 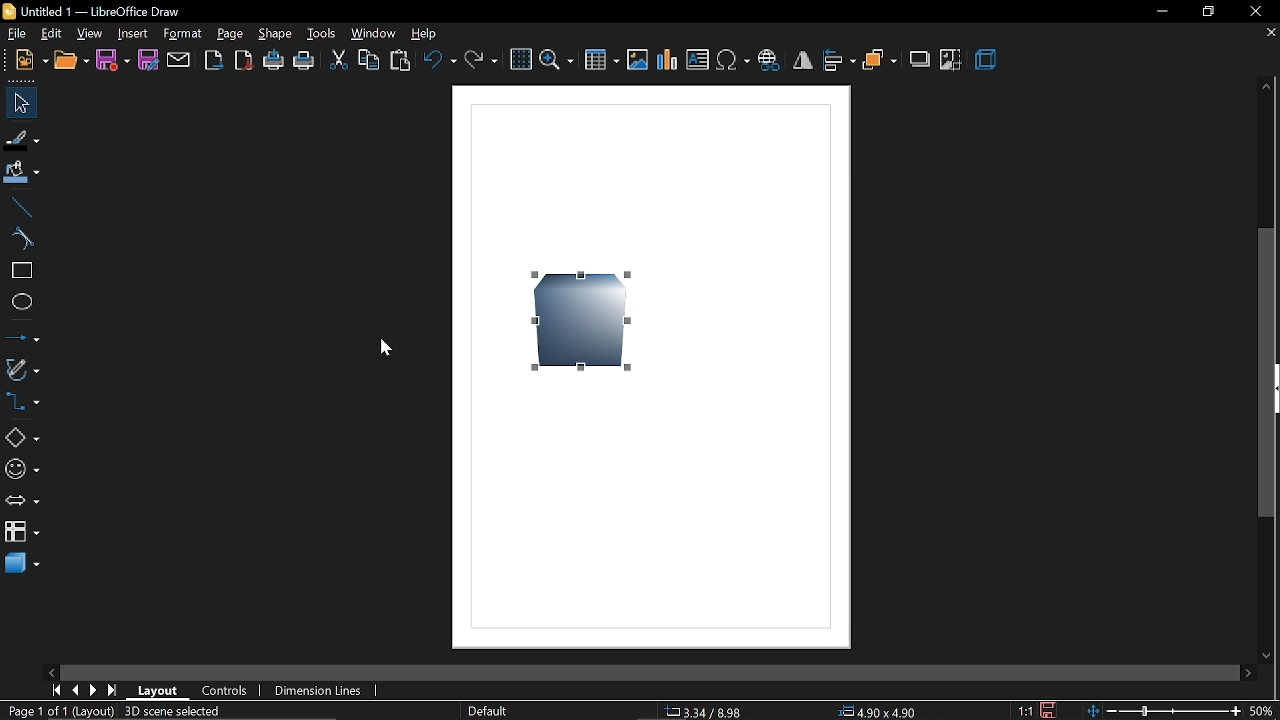 I want to click on close, so click(x=1258, y=10).